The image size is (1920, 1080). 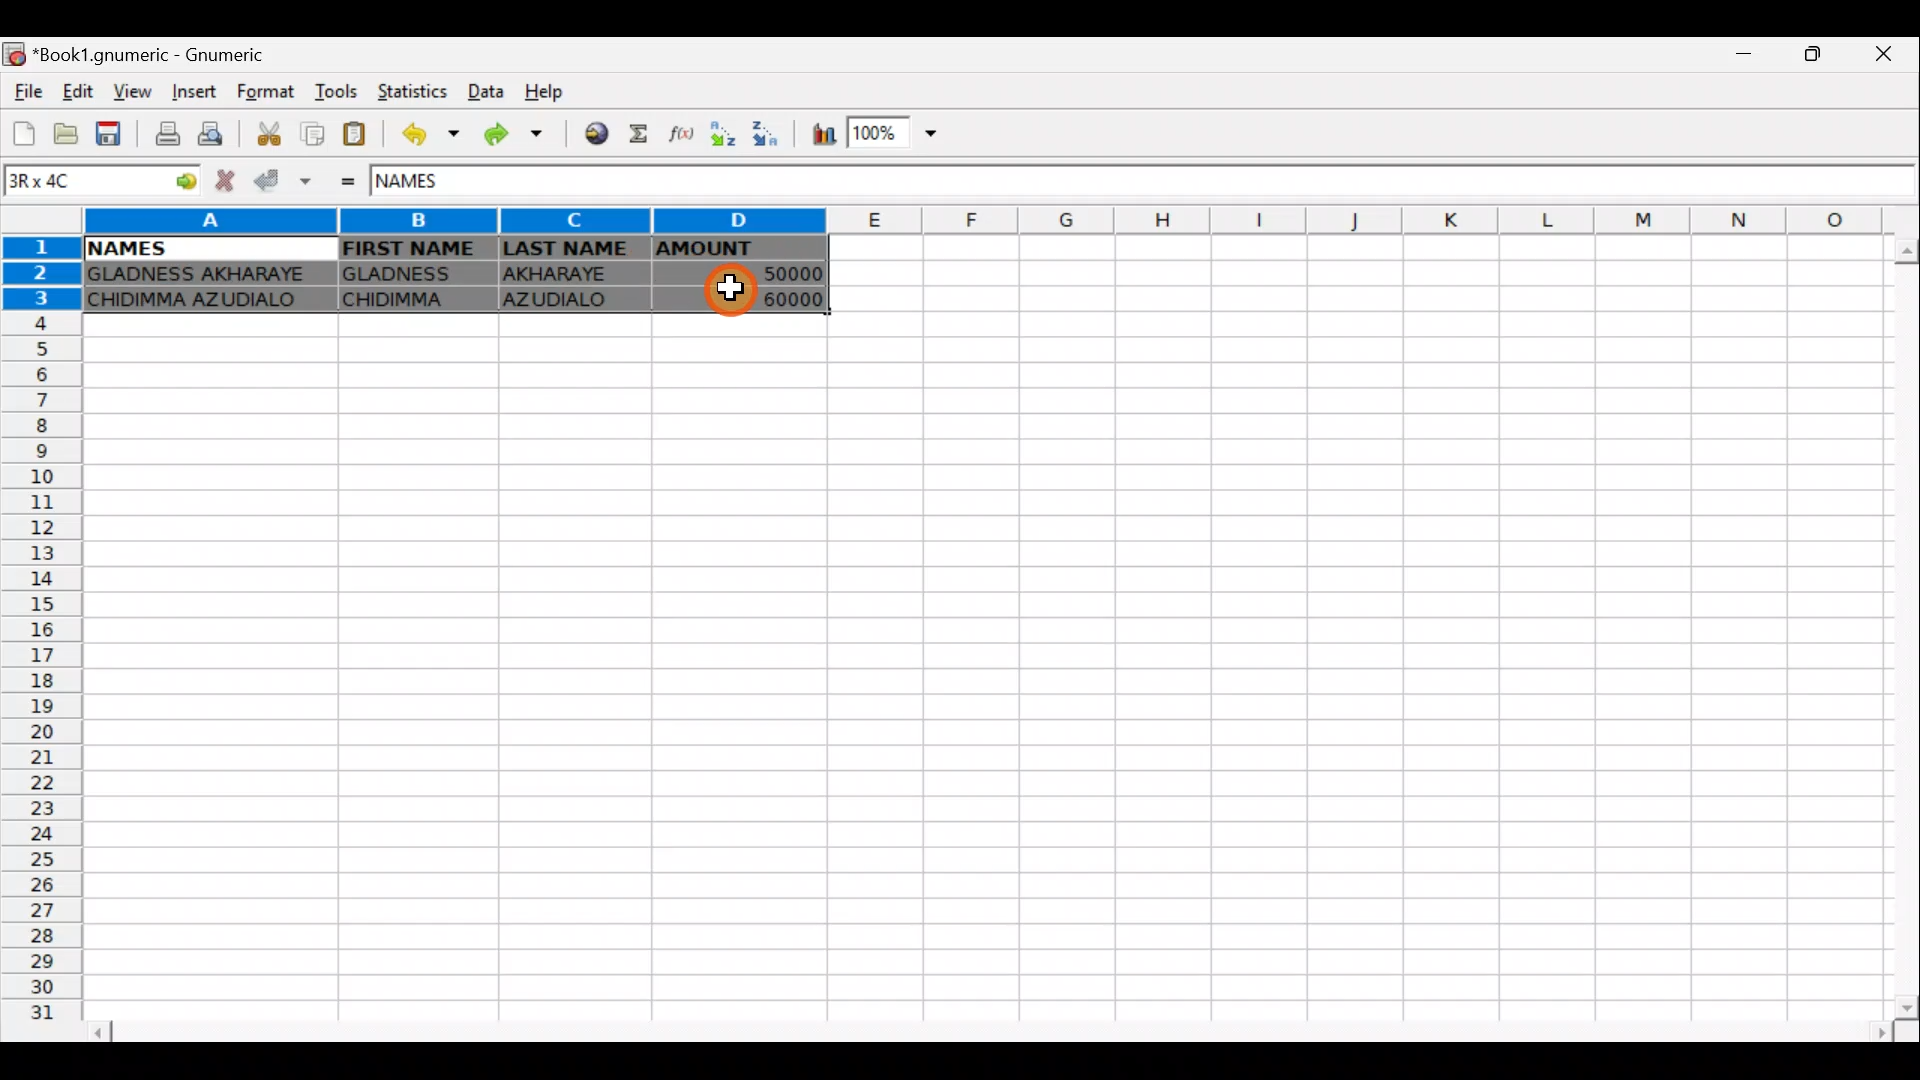 I want to click on Insert, so click(x=198, y=91).